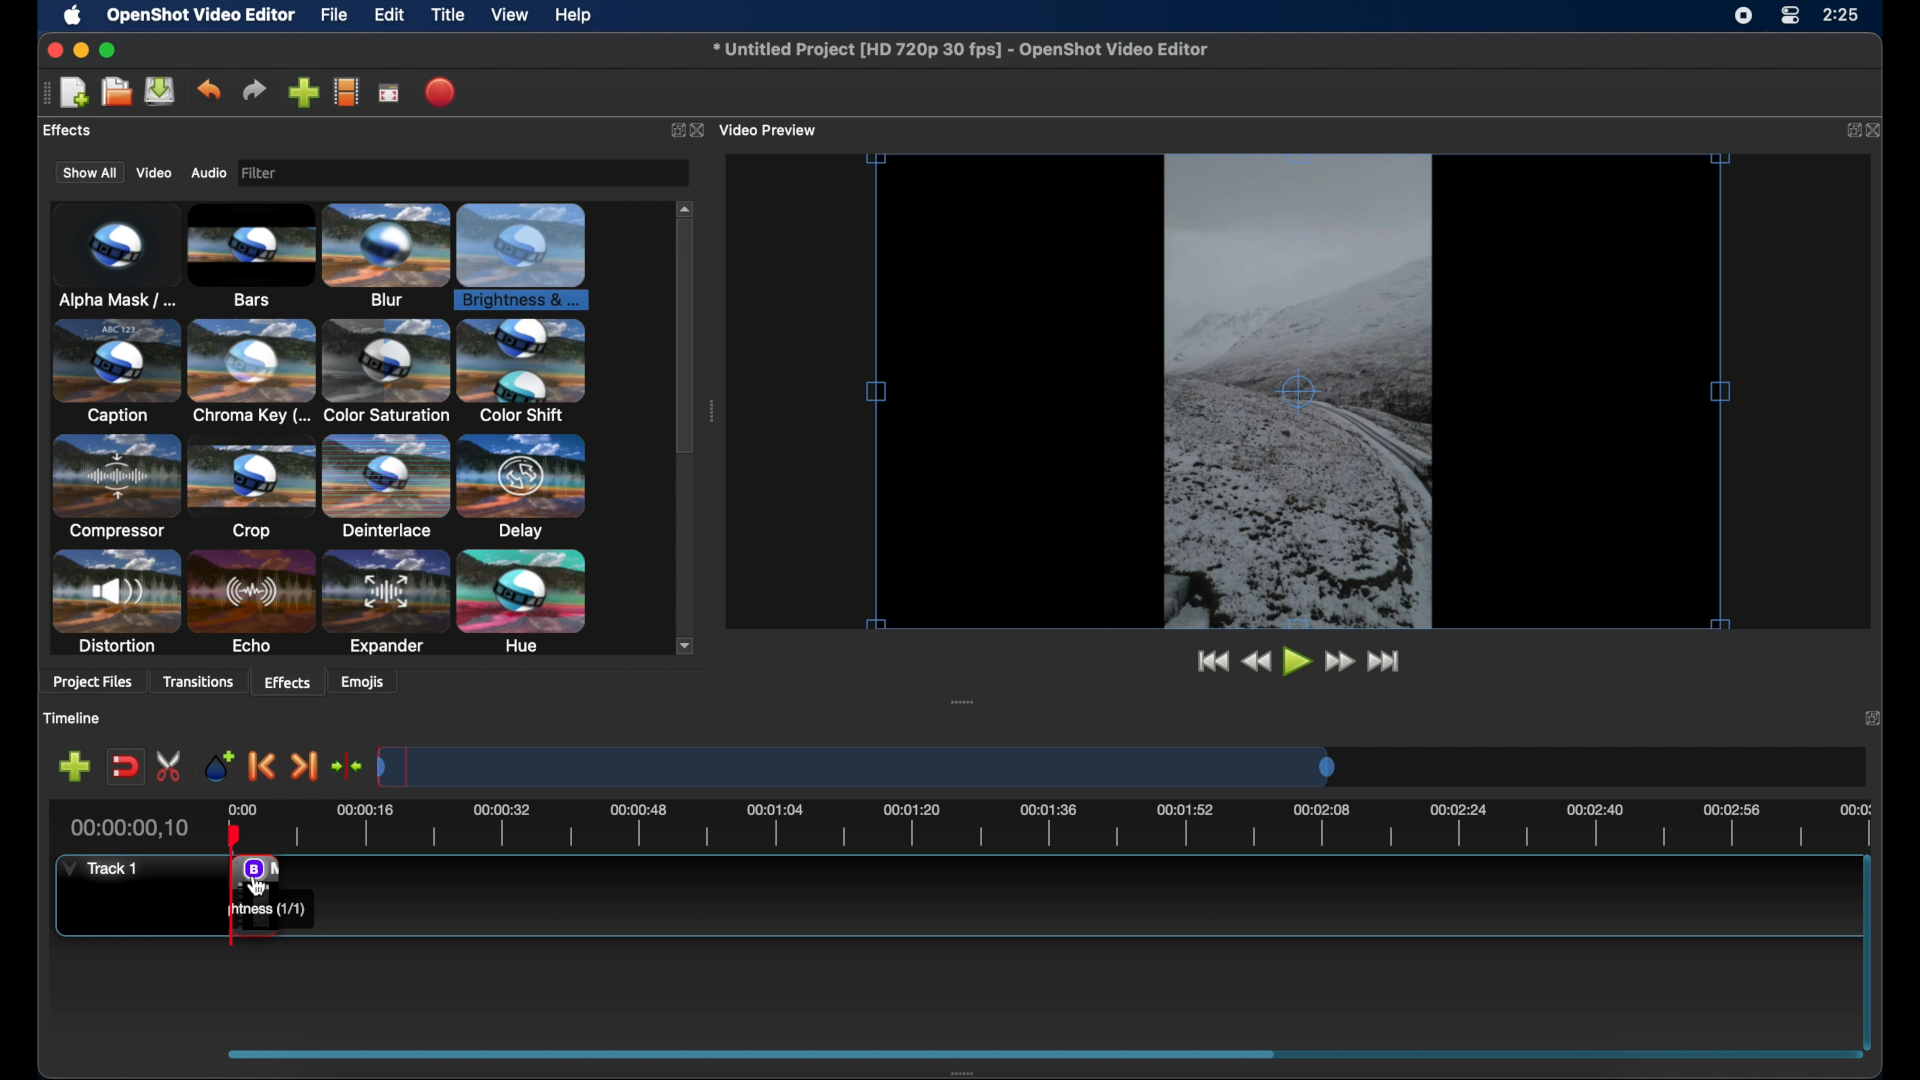  Describe the element at coordinates (365, 682) in the screenshot. I see `emojis` at that location.